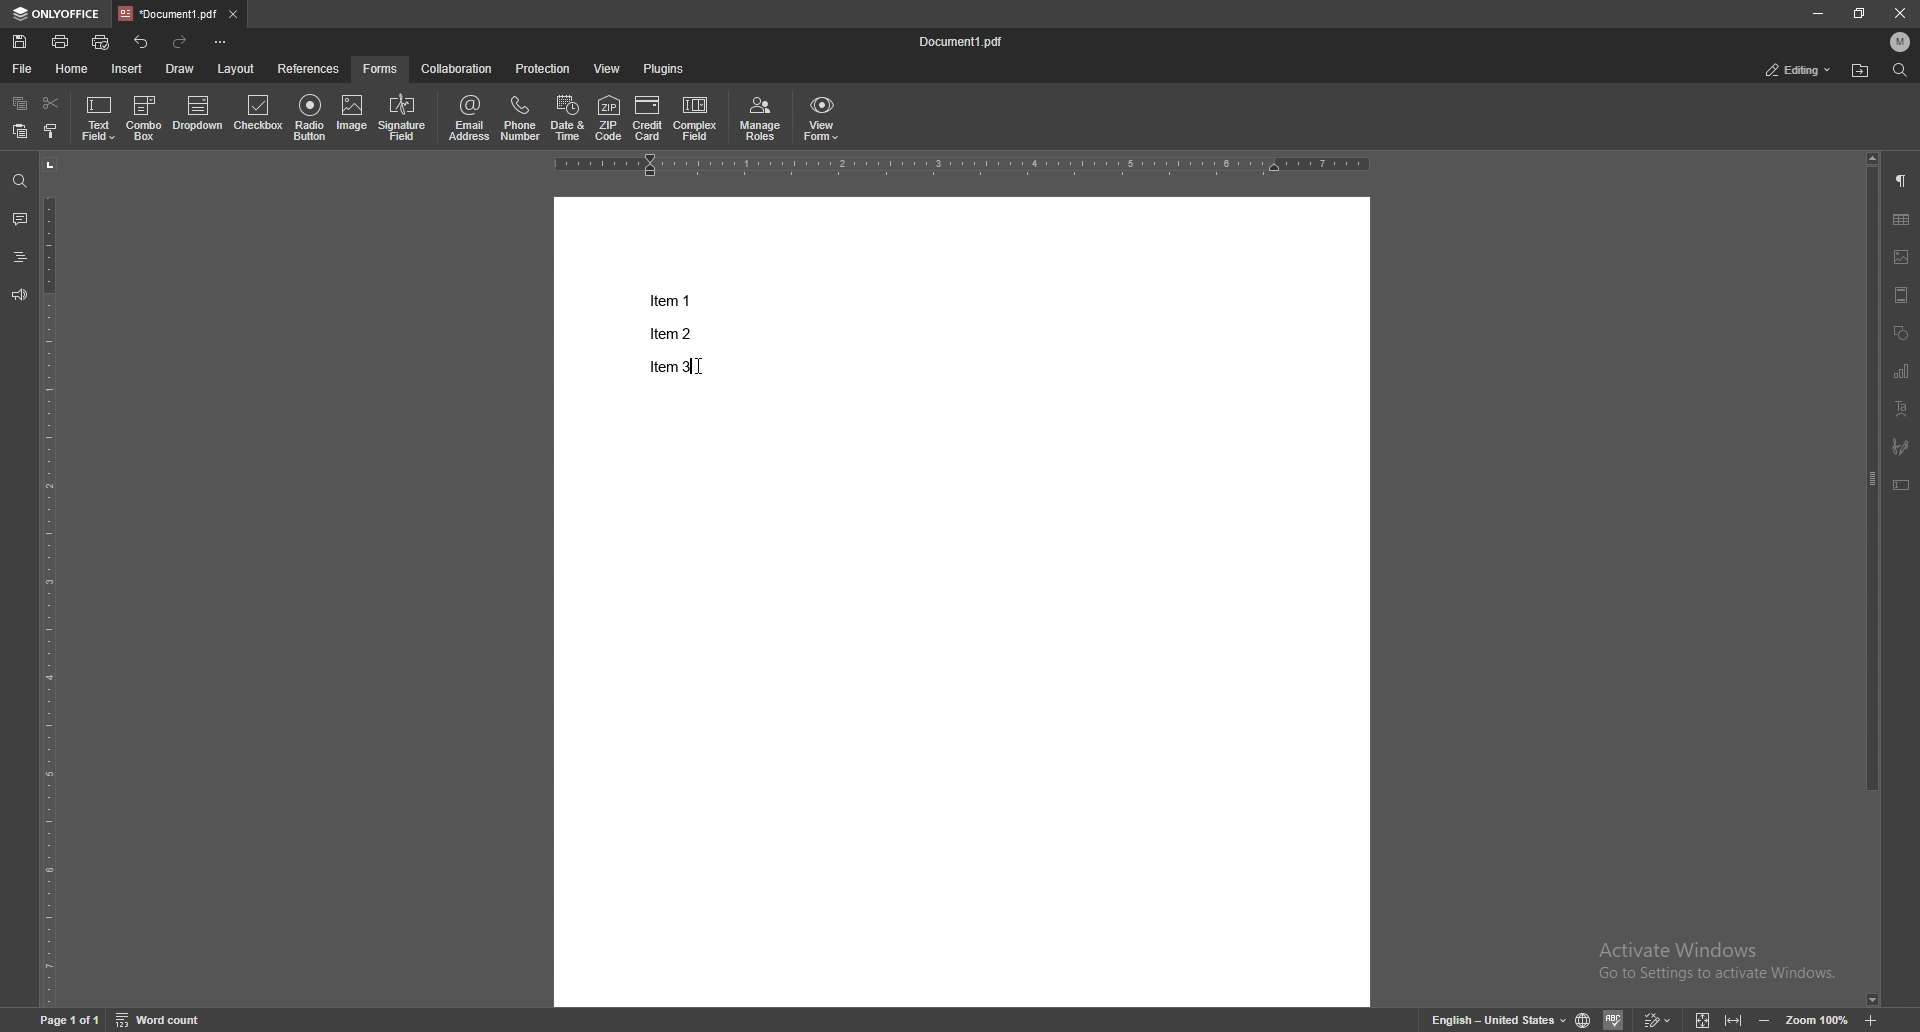  What do you see at coordinates (1902, 181) in the screenshot?
I see `paragraph` at bounding box center [1902, 181].